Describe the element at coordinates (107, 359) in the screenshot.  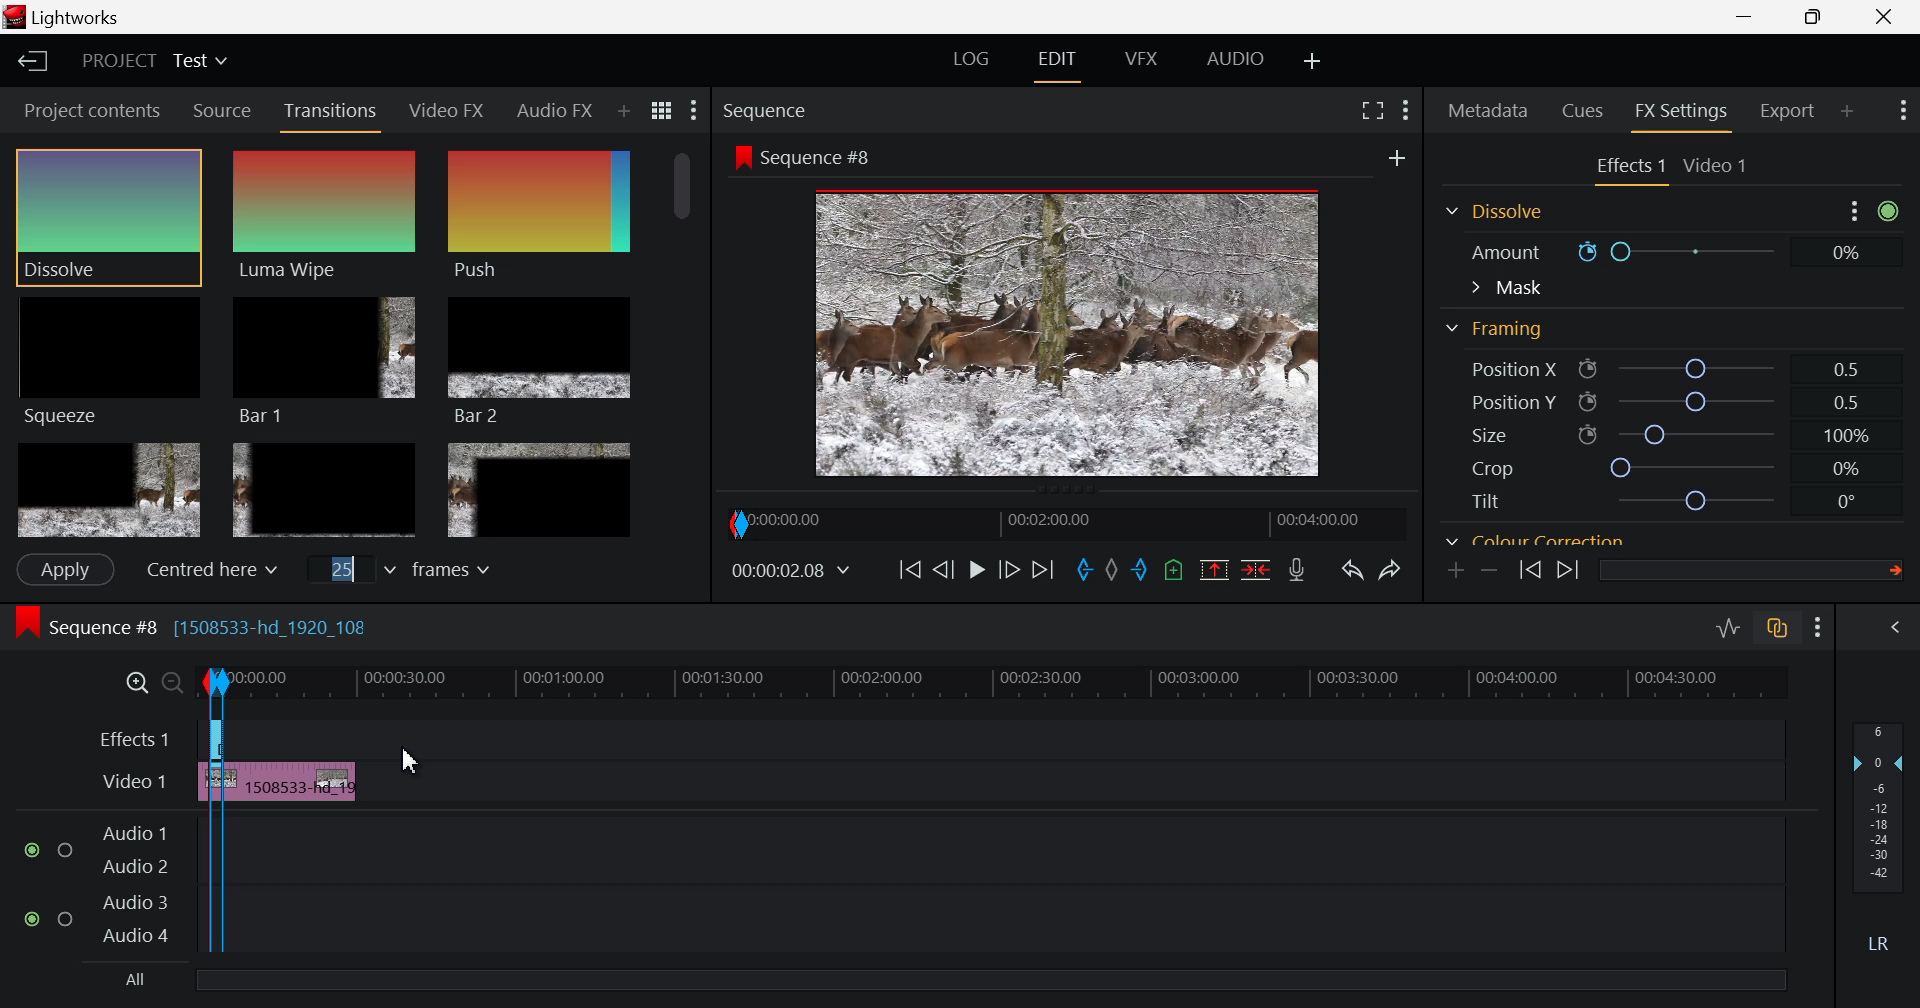
I see `Squeeze` at that location.